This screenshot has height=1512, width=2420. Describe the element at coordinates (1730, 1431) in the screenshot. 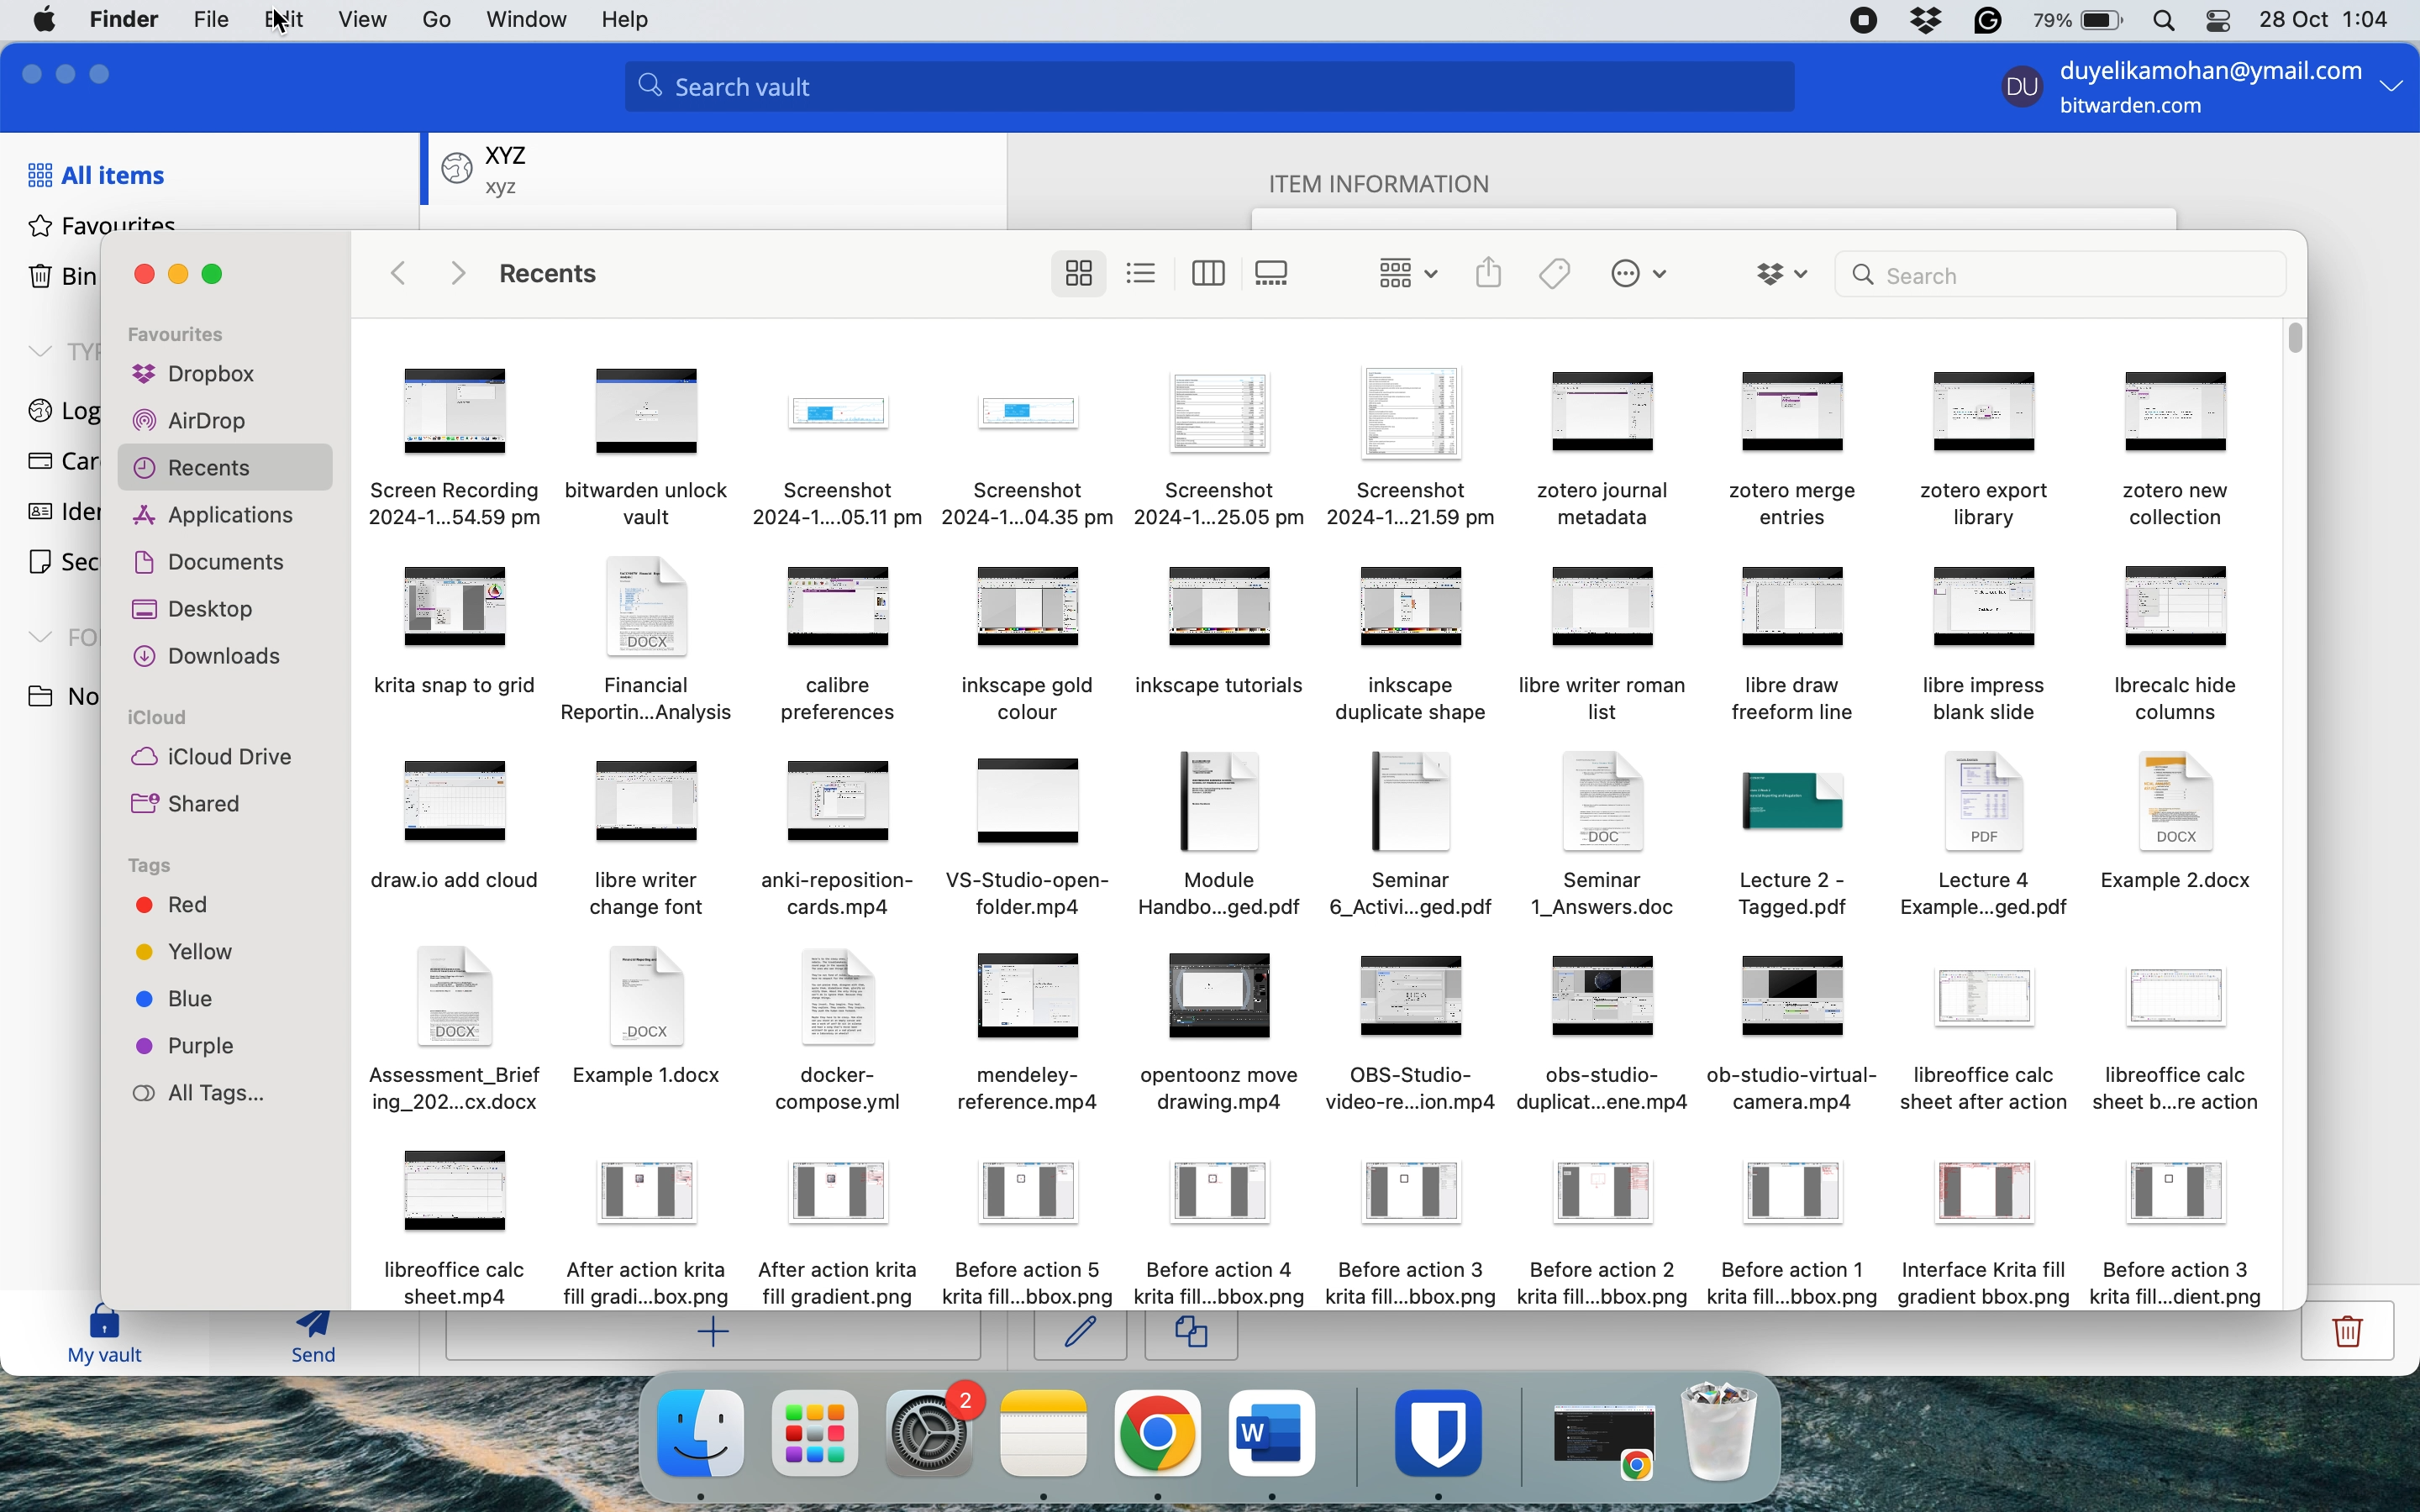

I see `bin` at that location.